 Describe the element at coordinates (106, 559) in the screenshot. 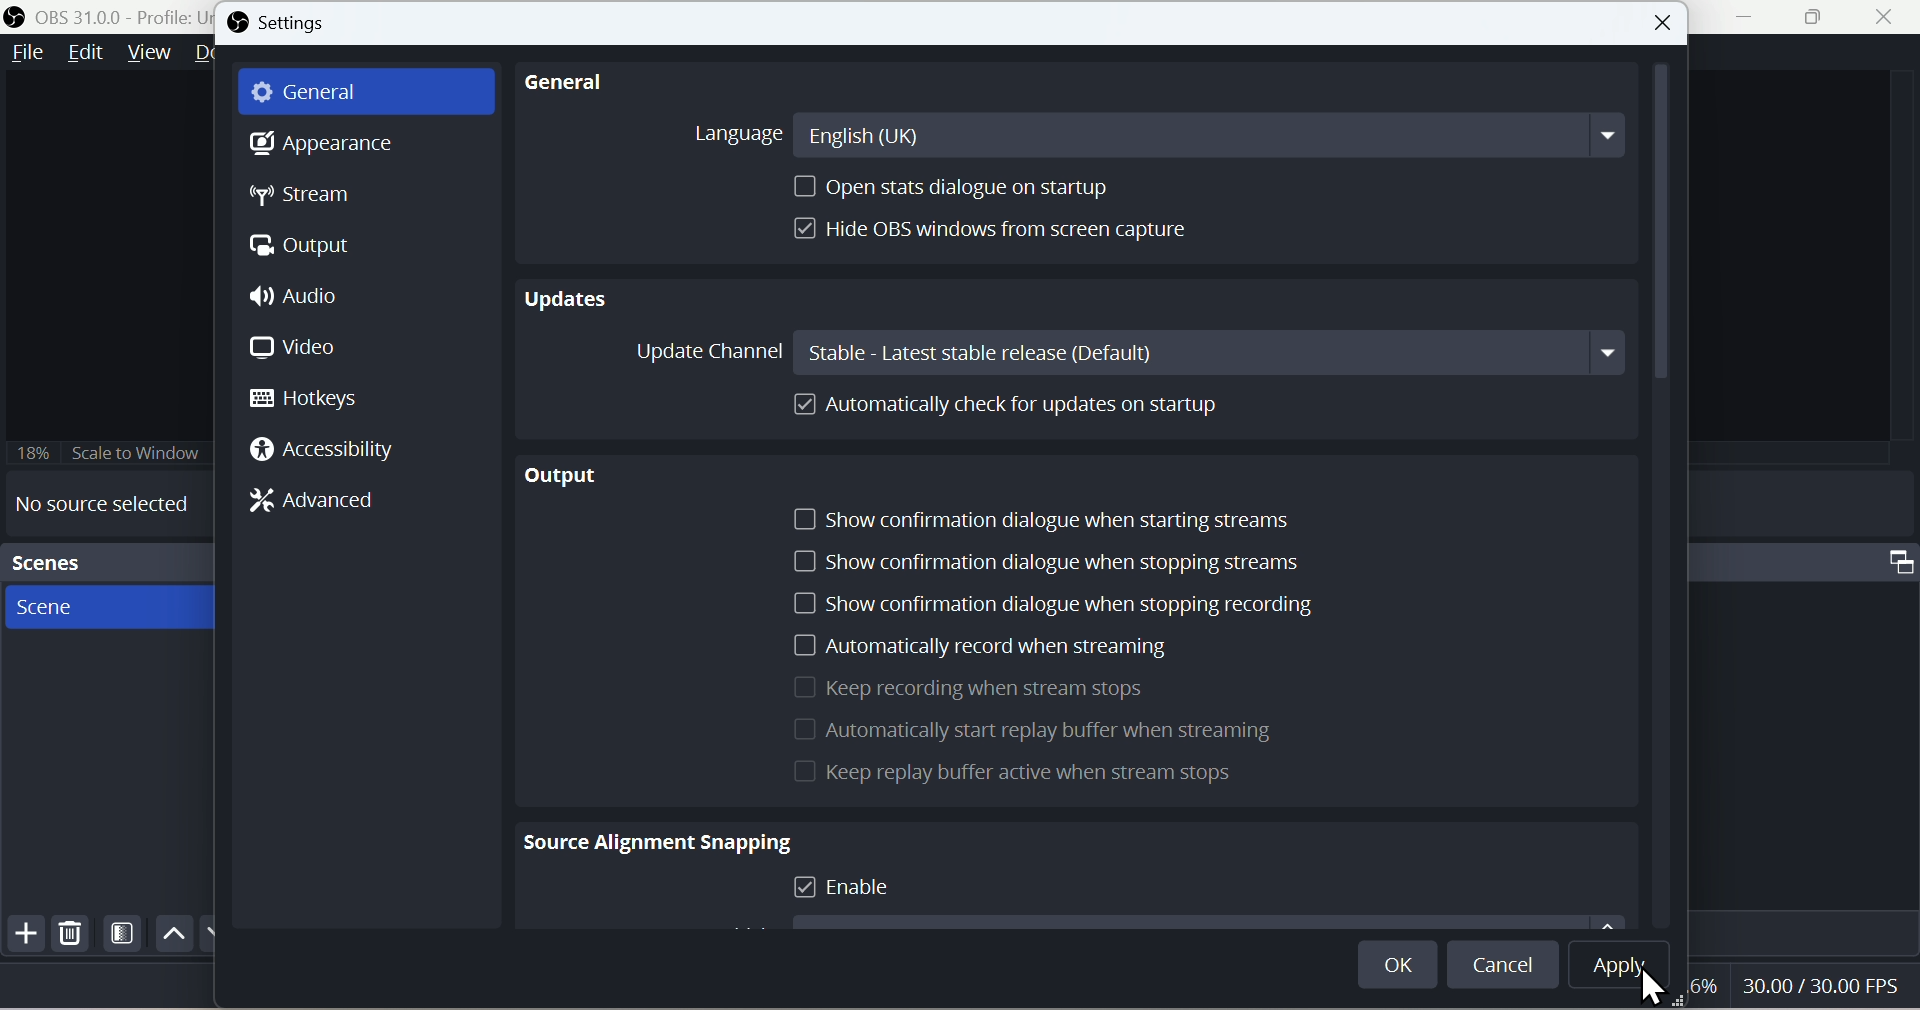

I see `Scenes` at that location.